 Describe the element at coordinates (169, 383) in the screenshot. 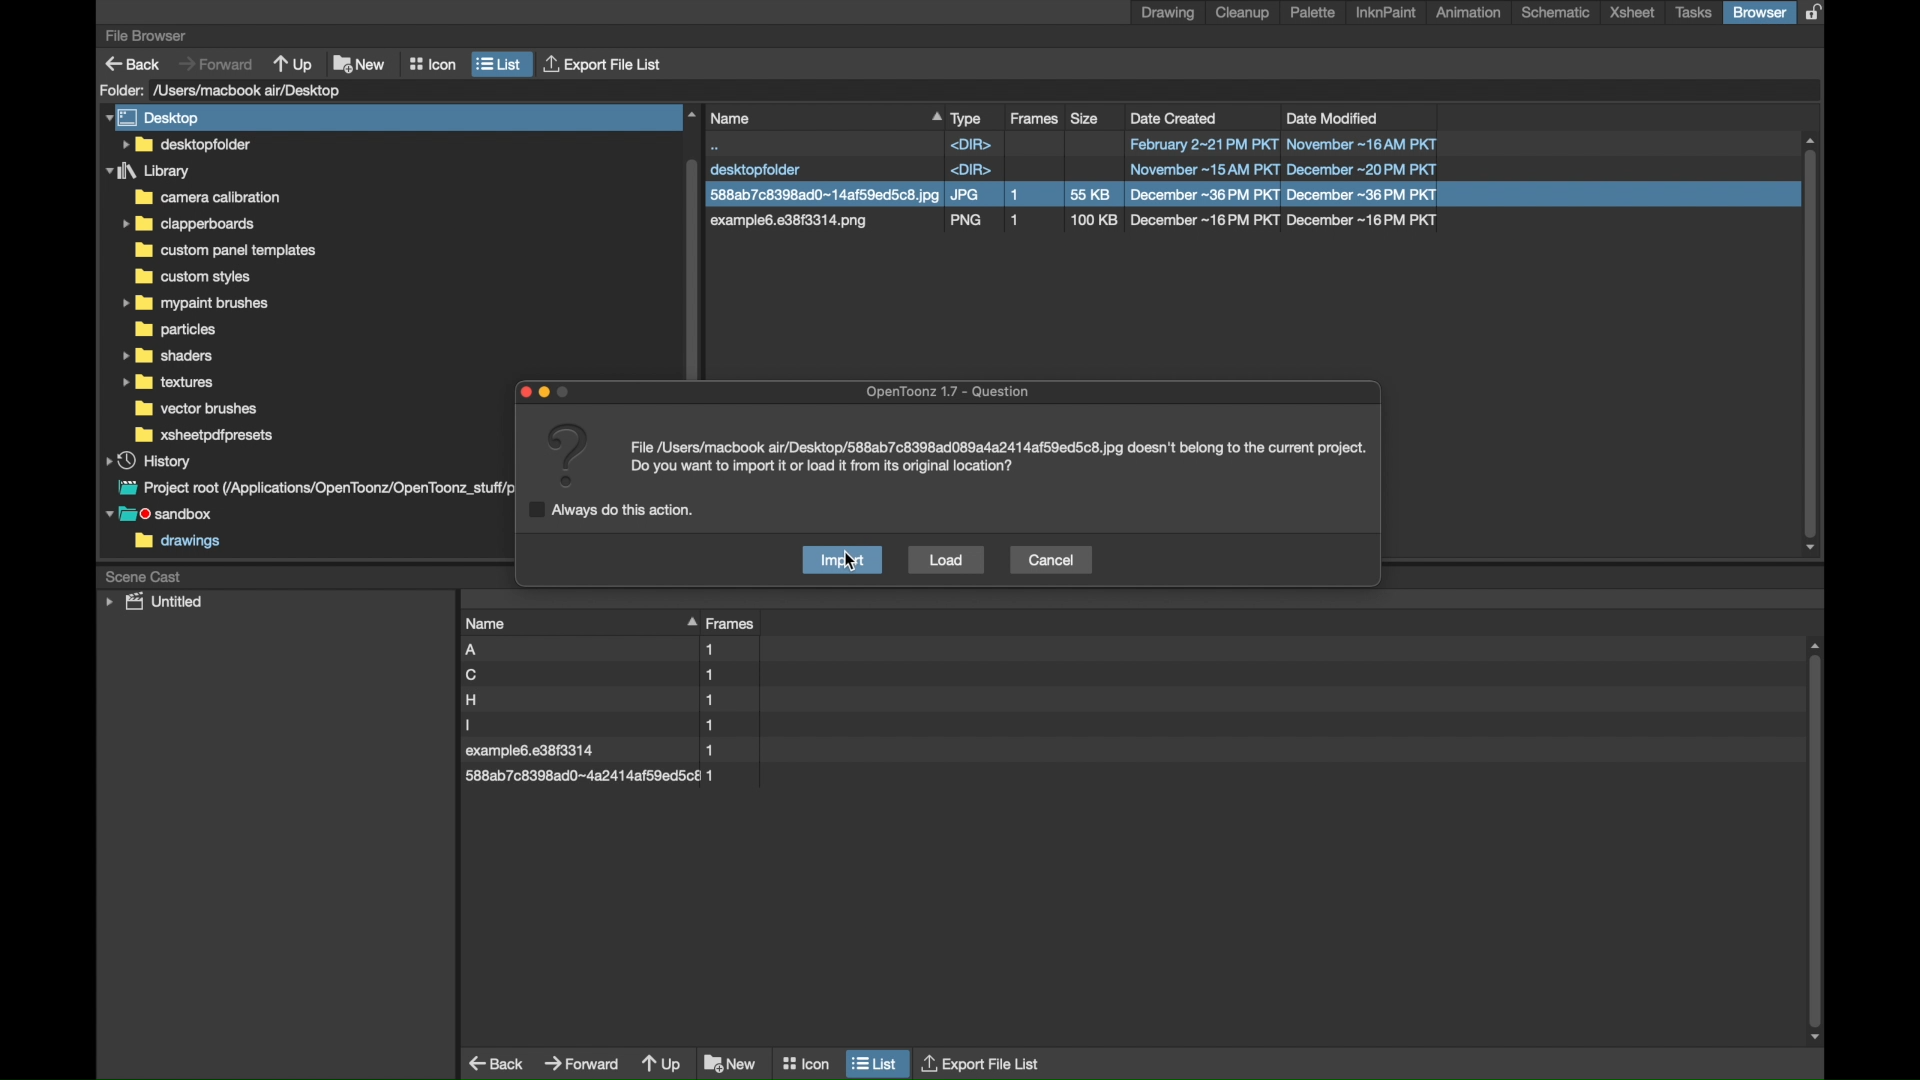

I see `folder` at that location.